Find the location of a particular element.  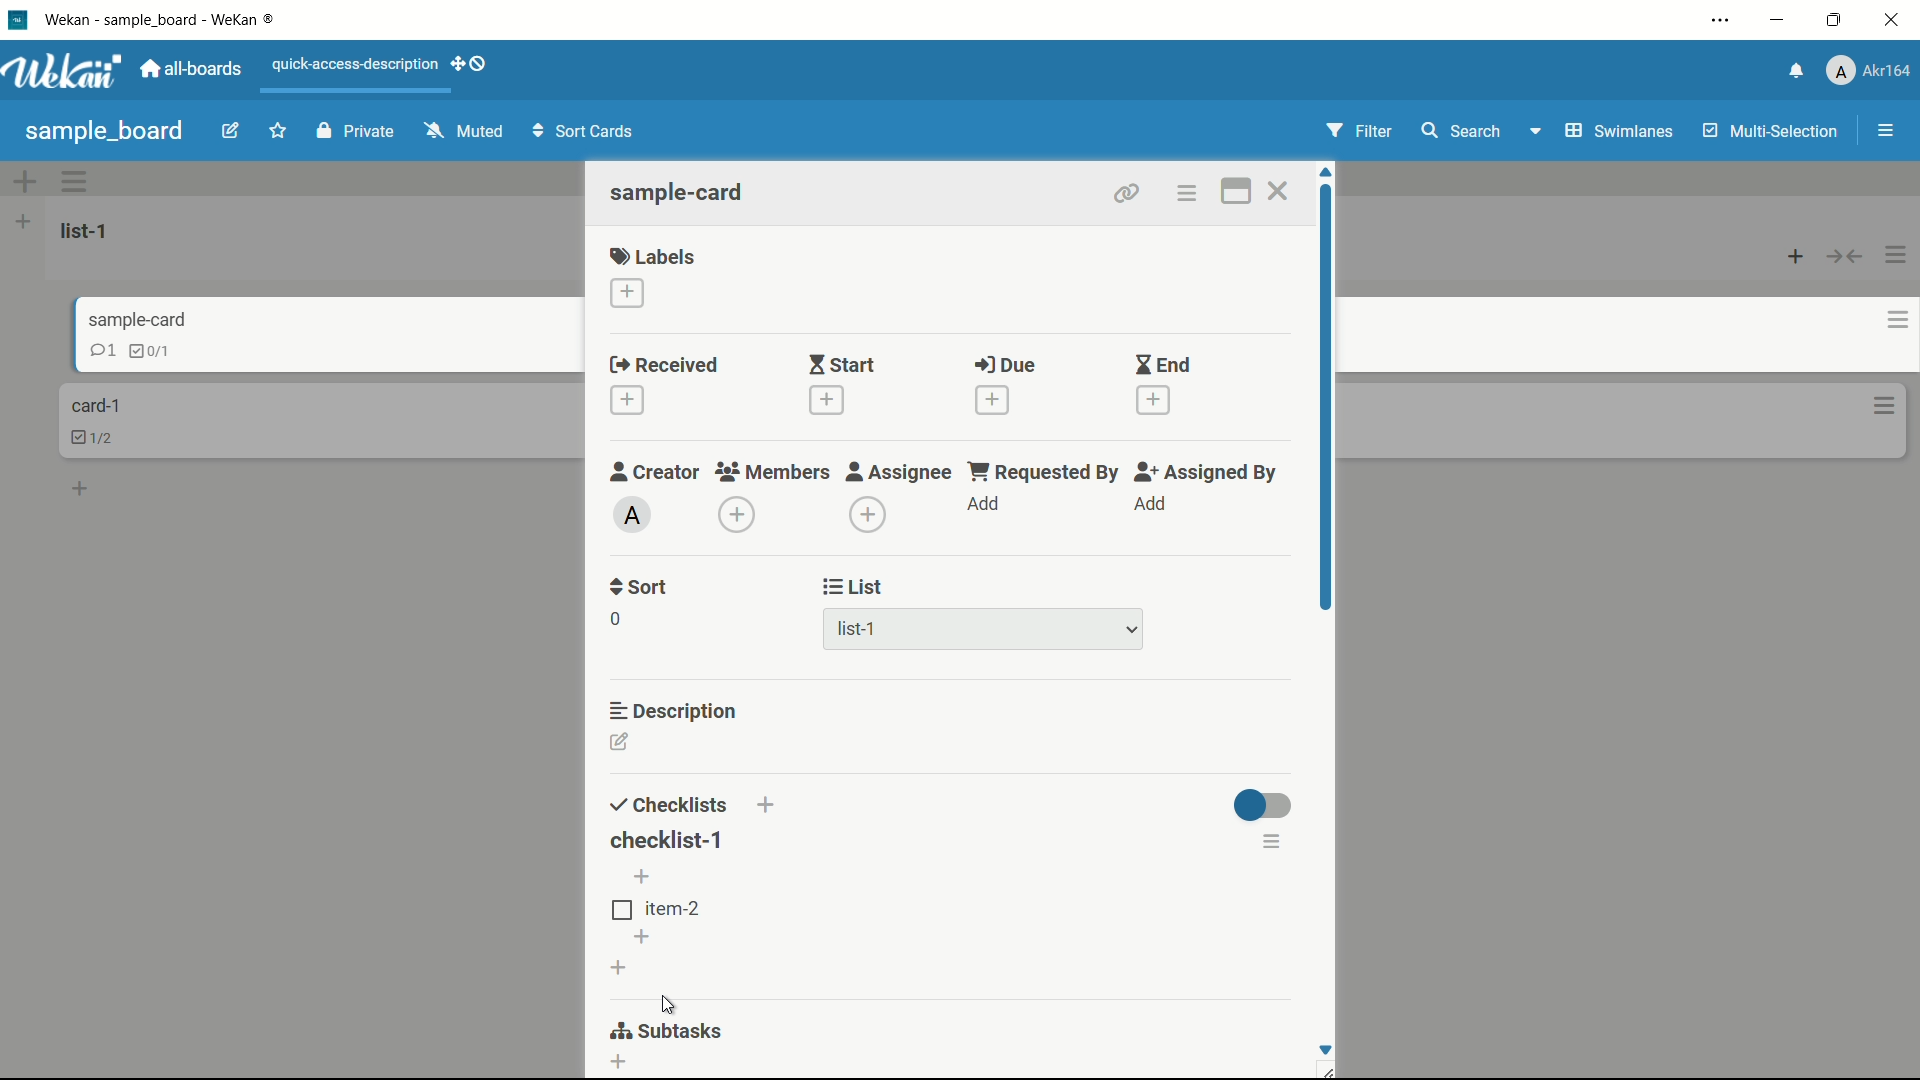

filter is located at coordinates (1359, 130).